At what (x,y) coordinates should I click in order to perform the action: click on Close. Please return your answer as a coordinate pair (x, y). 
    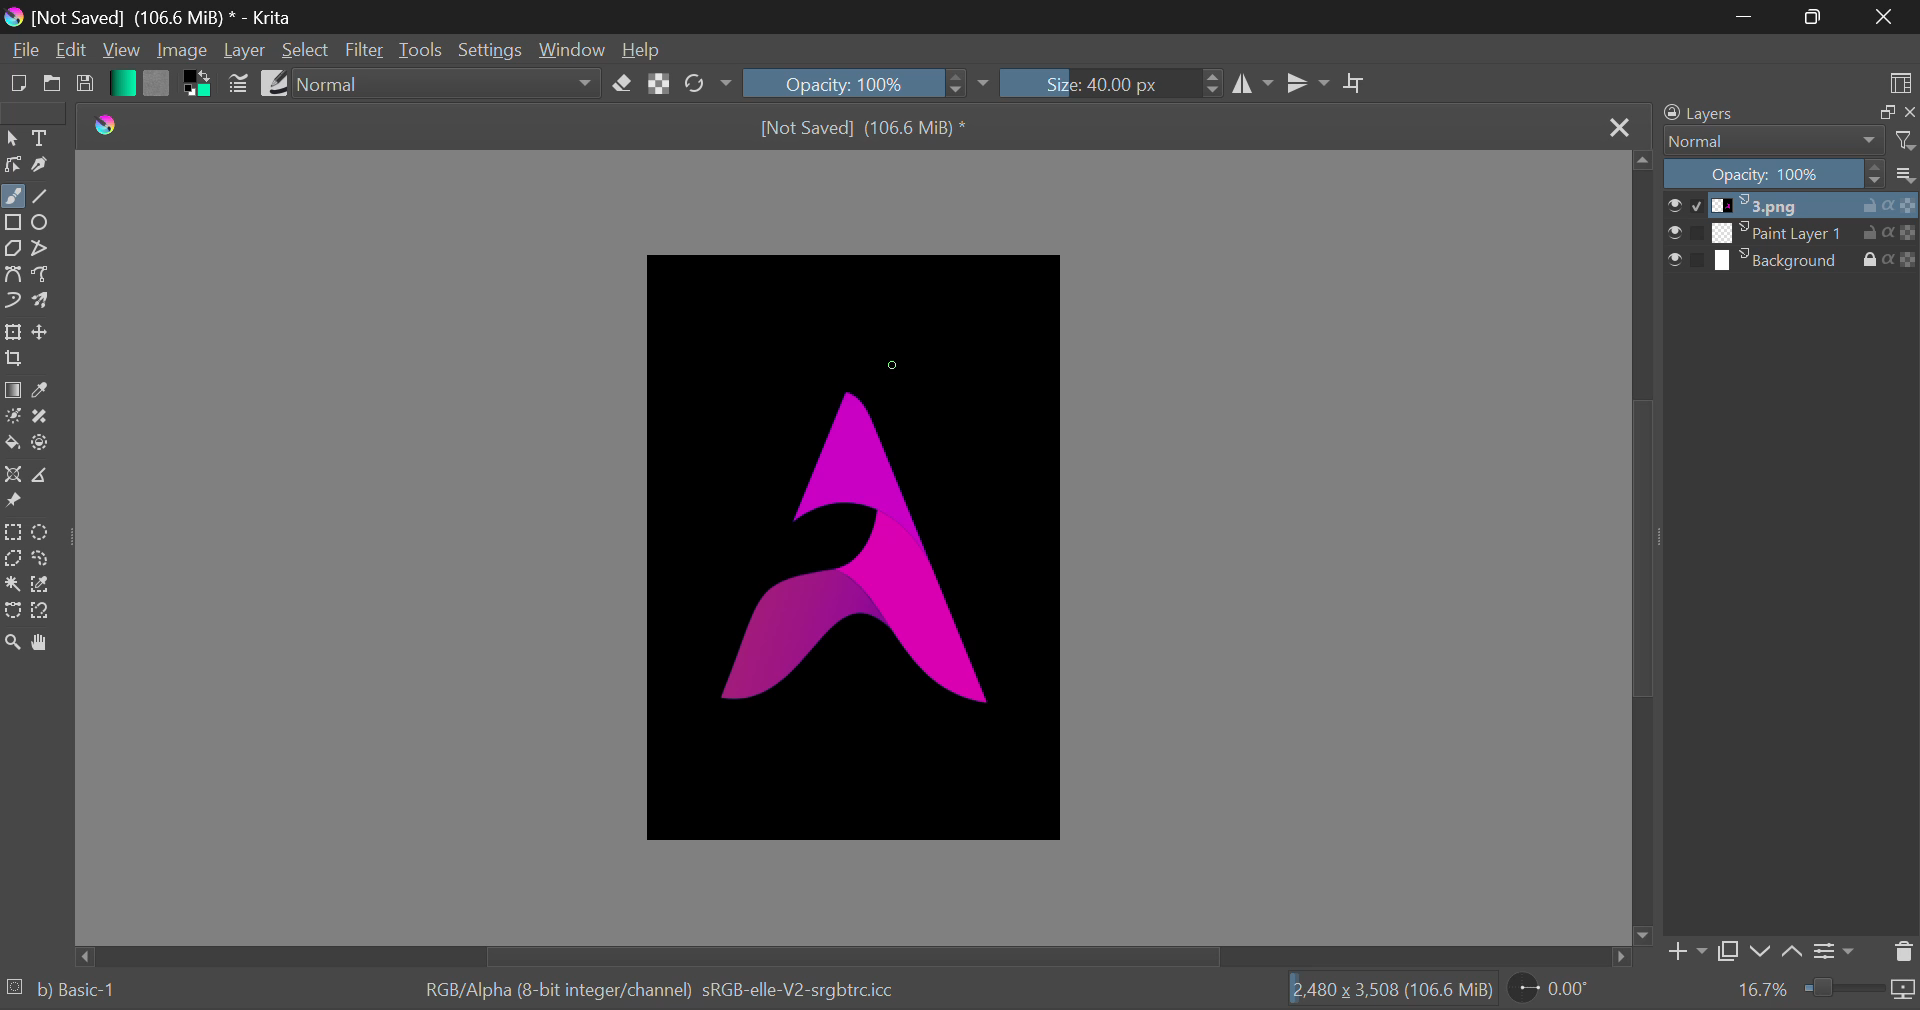
    Looking at the image, I should click on (1620, 124).